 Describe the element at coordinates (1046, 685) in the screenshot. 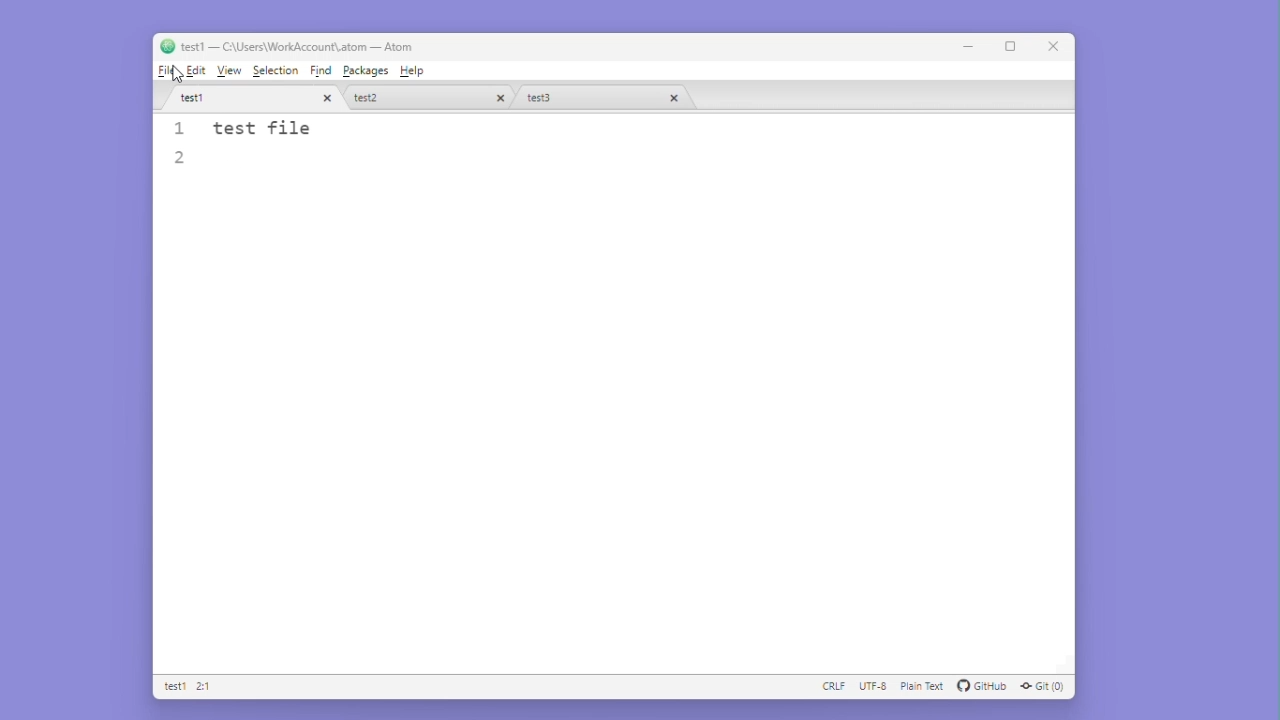

I see `GIT (0)` at that location.